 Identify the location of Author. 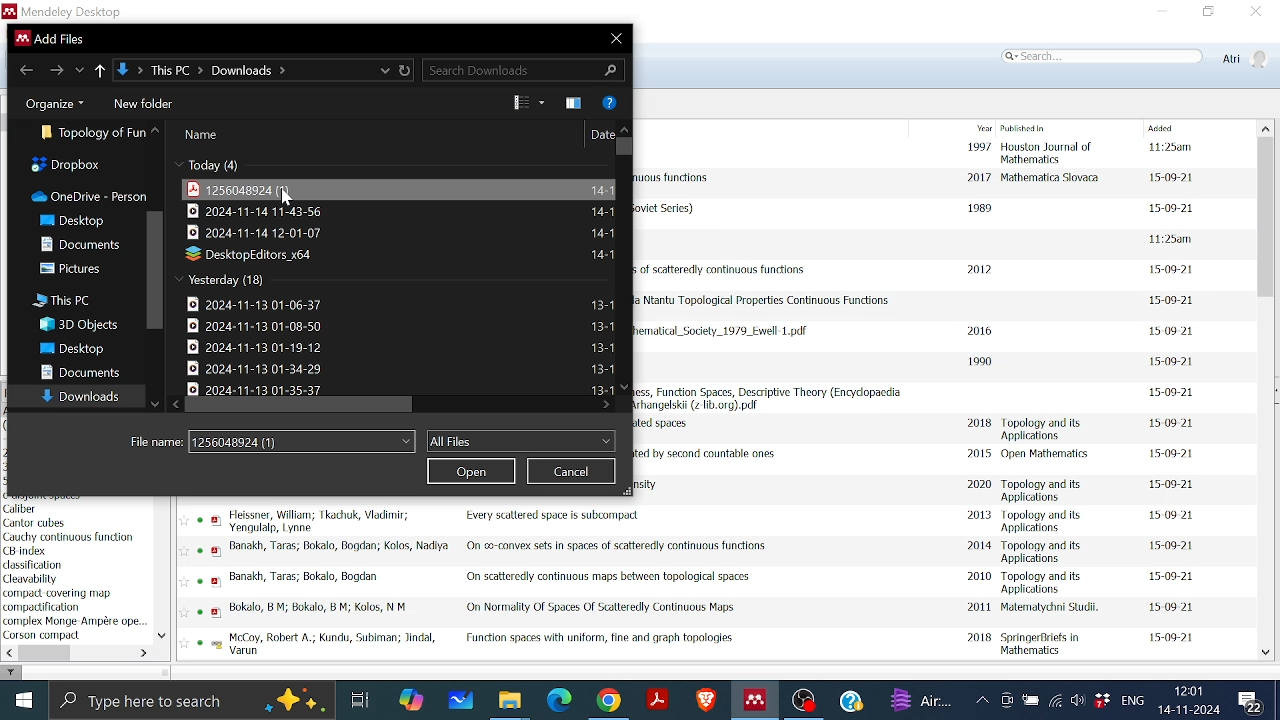
(330, 644).